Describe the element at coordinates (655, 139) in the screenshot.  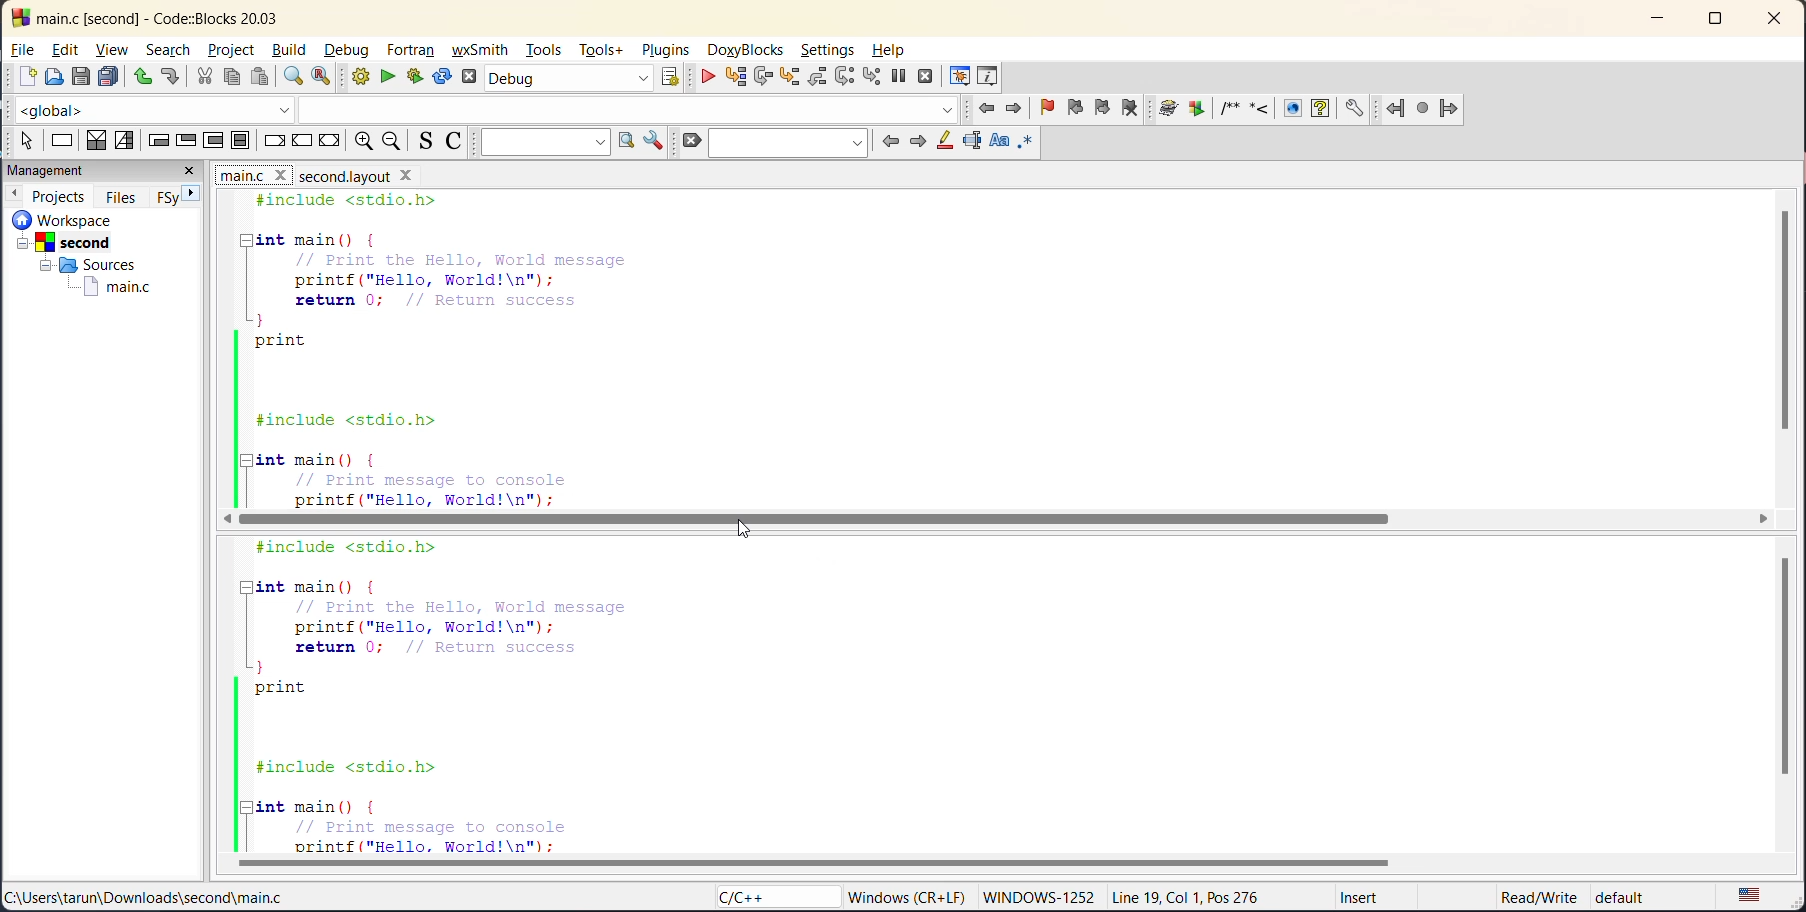
I see `show options window` at that location.